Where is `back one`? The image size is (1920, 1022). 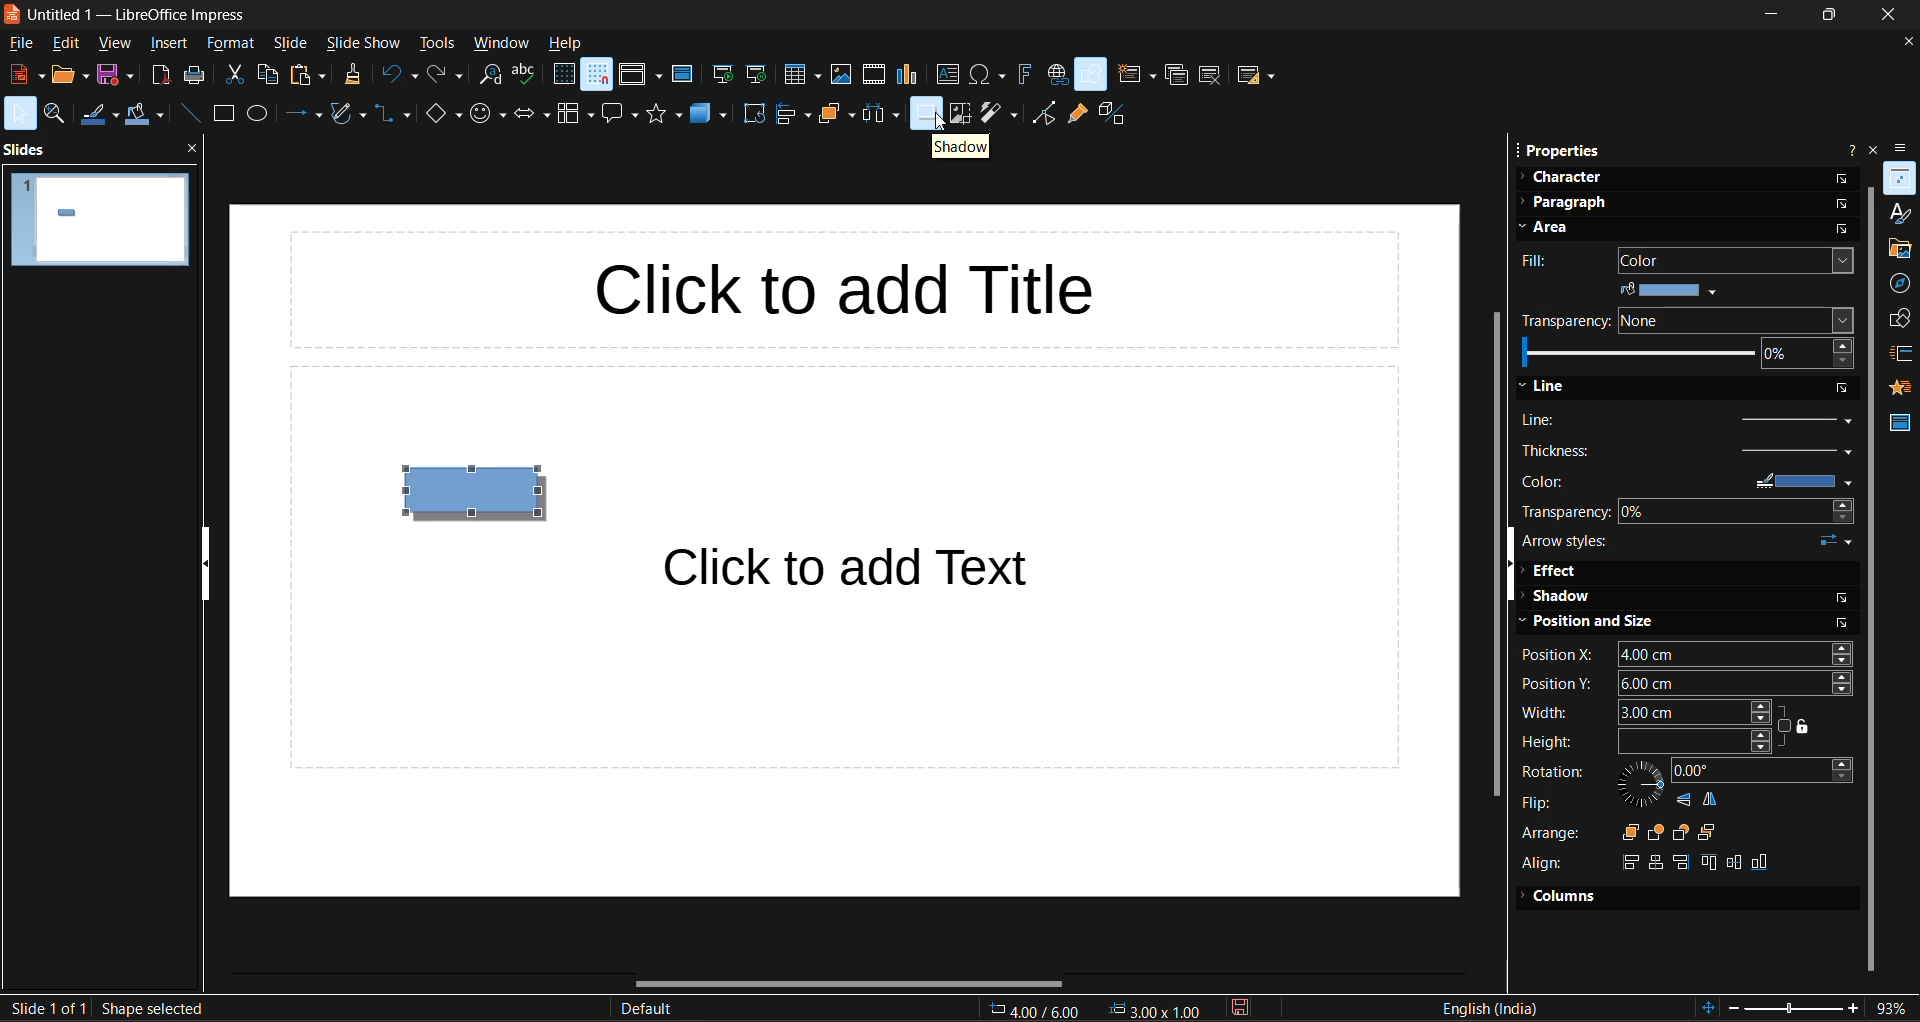 back one is located at coordinates (1683, 832).